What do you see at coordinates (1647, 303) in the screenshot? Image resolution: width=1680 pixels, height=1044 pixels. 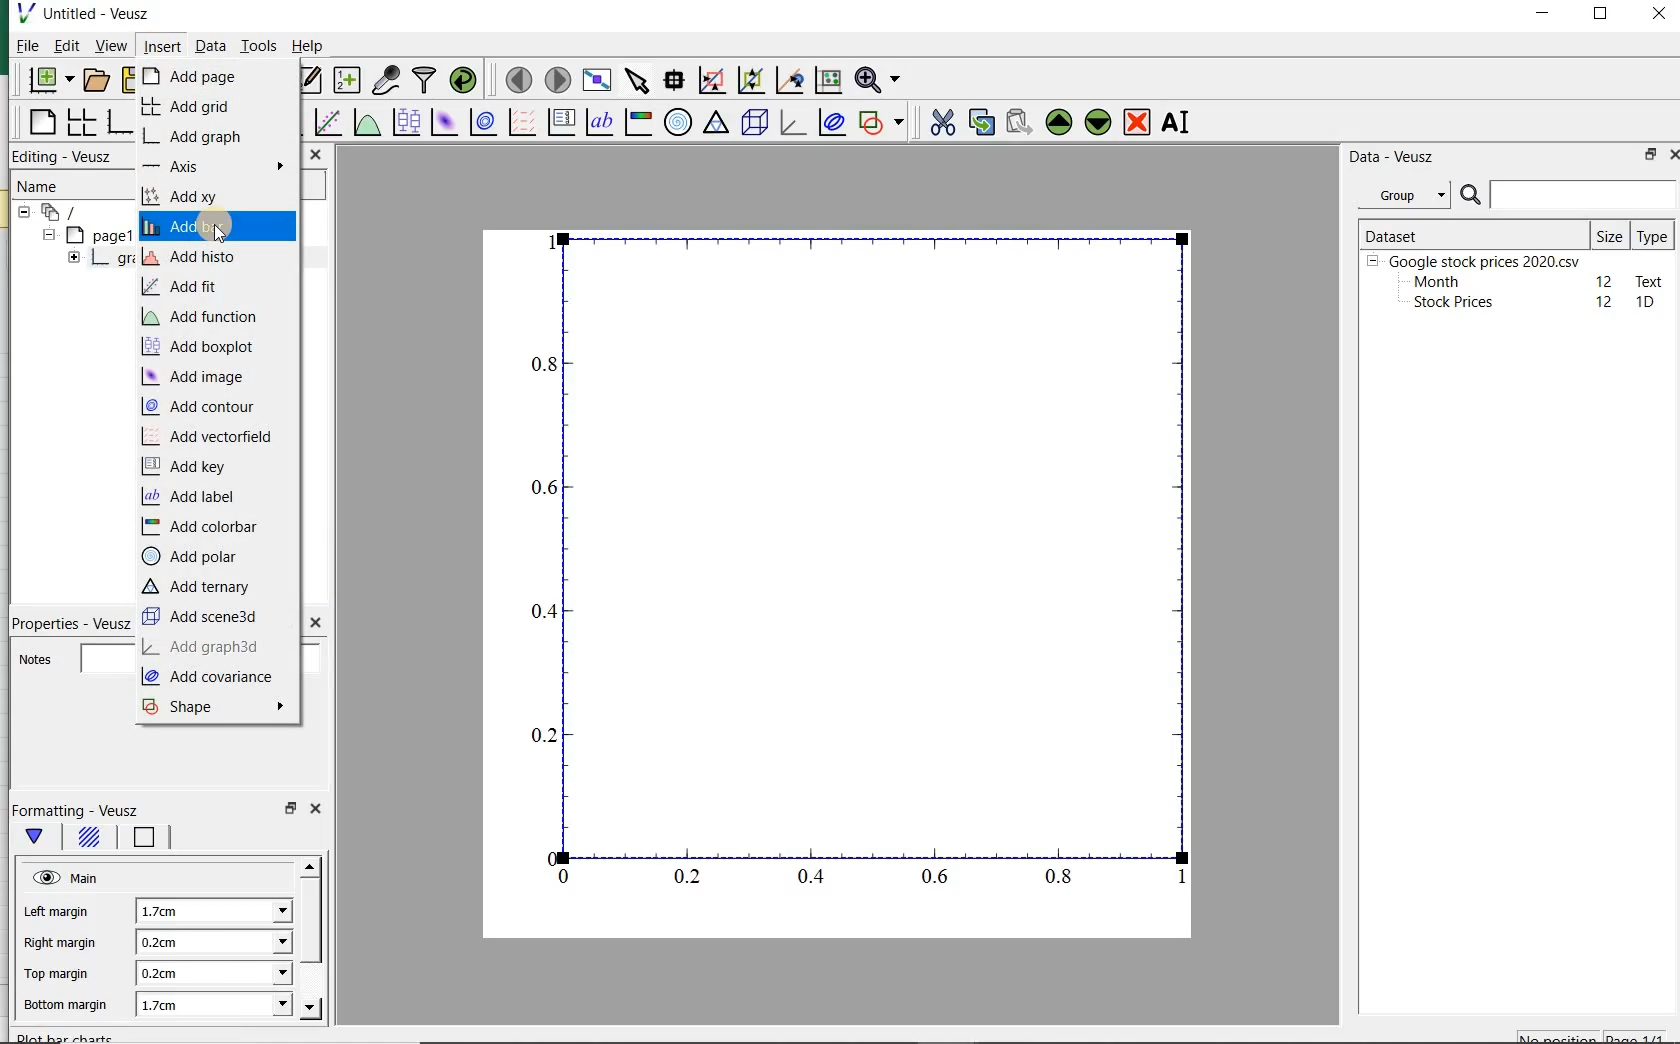 I see `1D` at bounding box center [1647, 303].